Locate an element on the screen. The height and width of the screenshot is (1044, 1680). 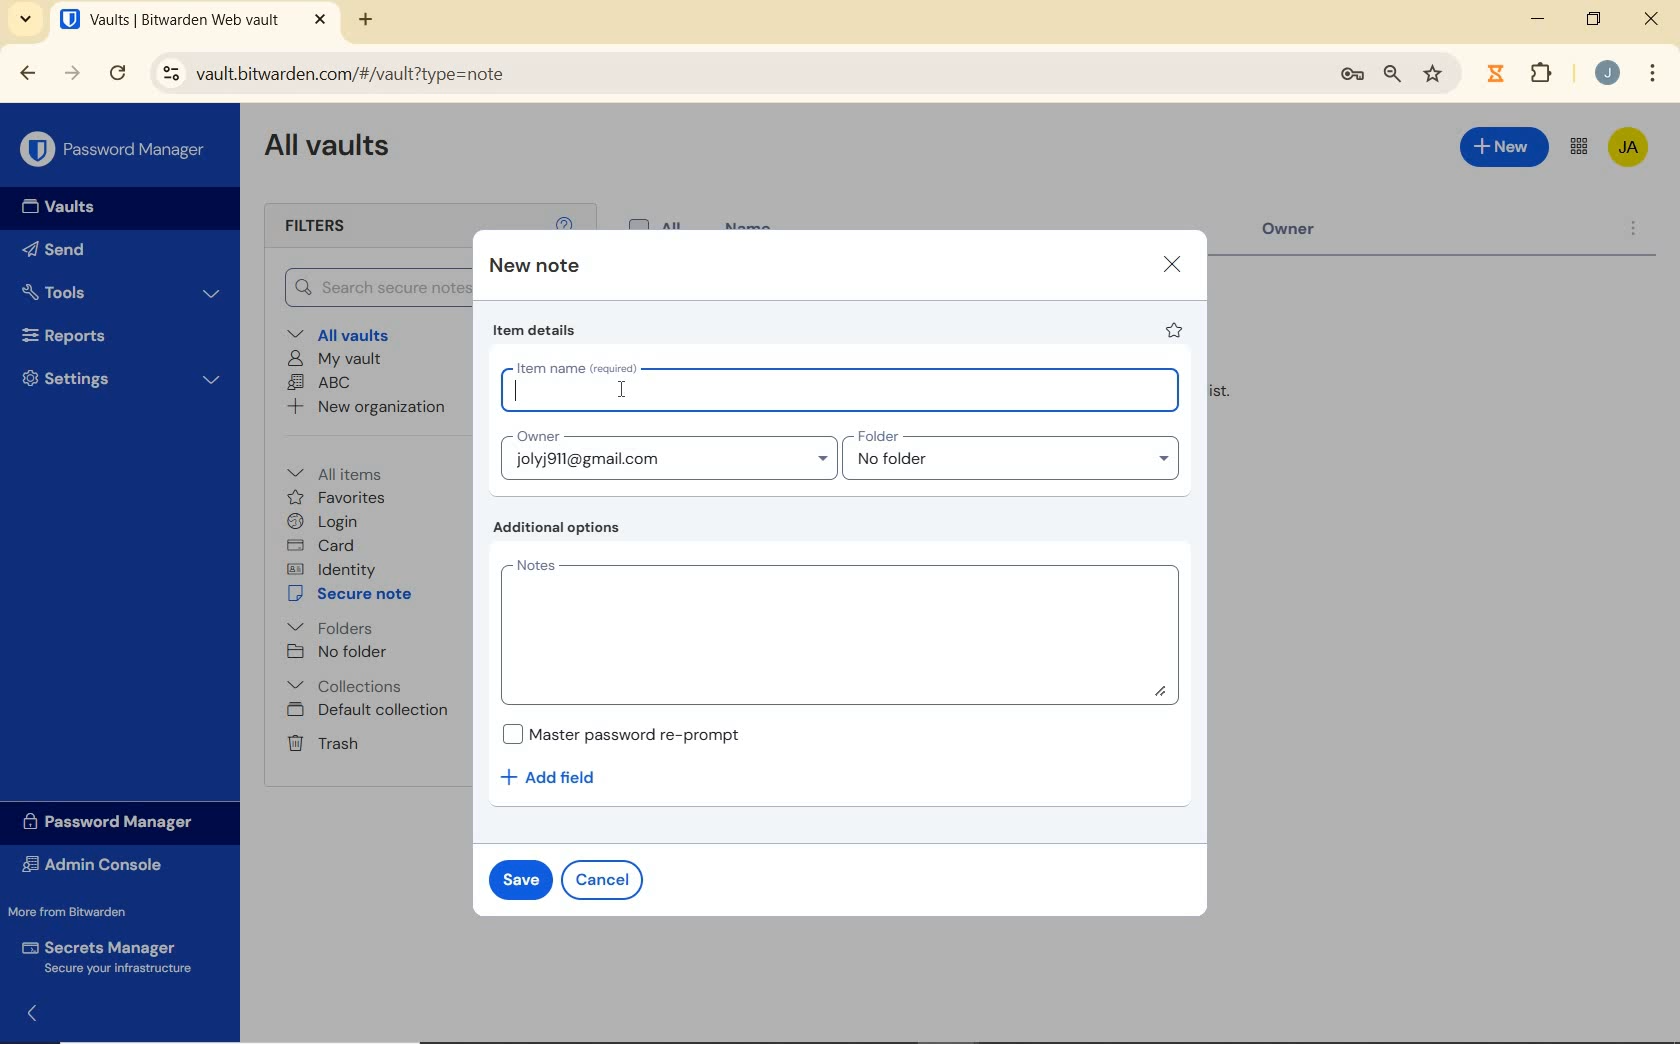
Master password re-prompt is located at coordinates (633, 733).